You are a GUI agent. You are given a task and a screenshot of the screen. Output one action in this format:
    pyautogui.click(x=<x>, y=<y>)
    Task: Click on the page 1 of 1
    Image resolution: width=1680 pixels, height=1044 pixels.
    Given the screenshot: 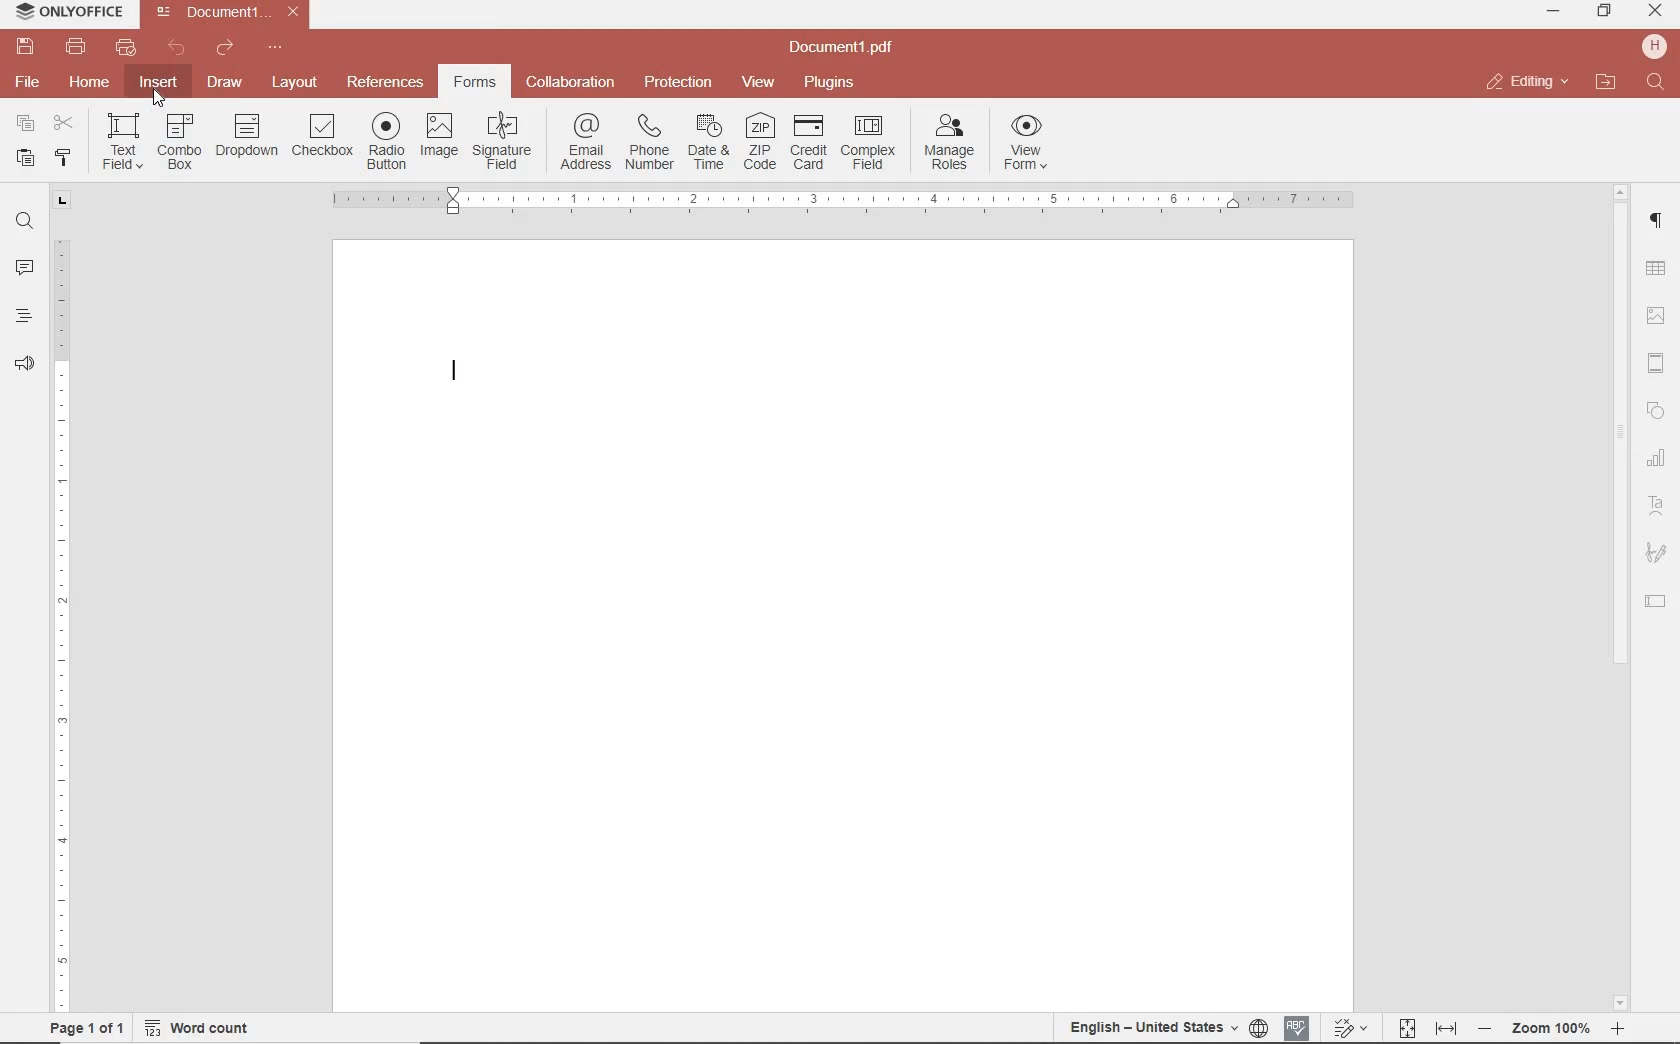 What is the action you would take?
    pyautogui.click(x=83, y=1026)
    